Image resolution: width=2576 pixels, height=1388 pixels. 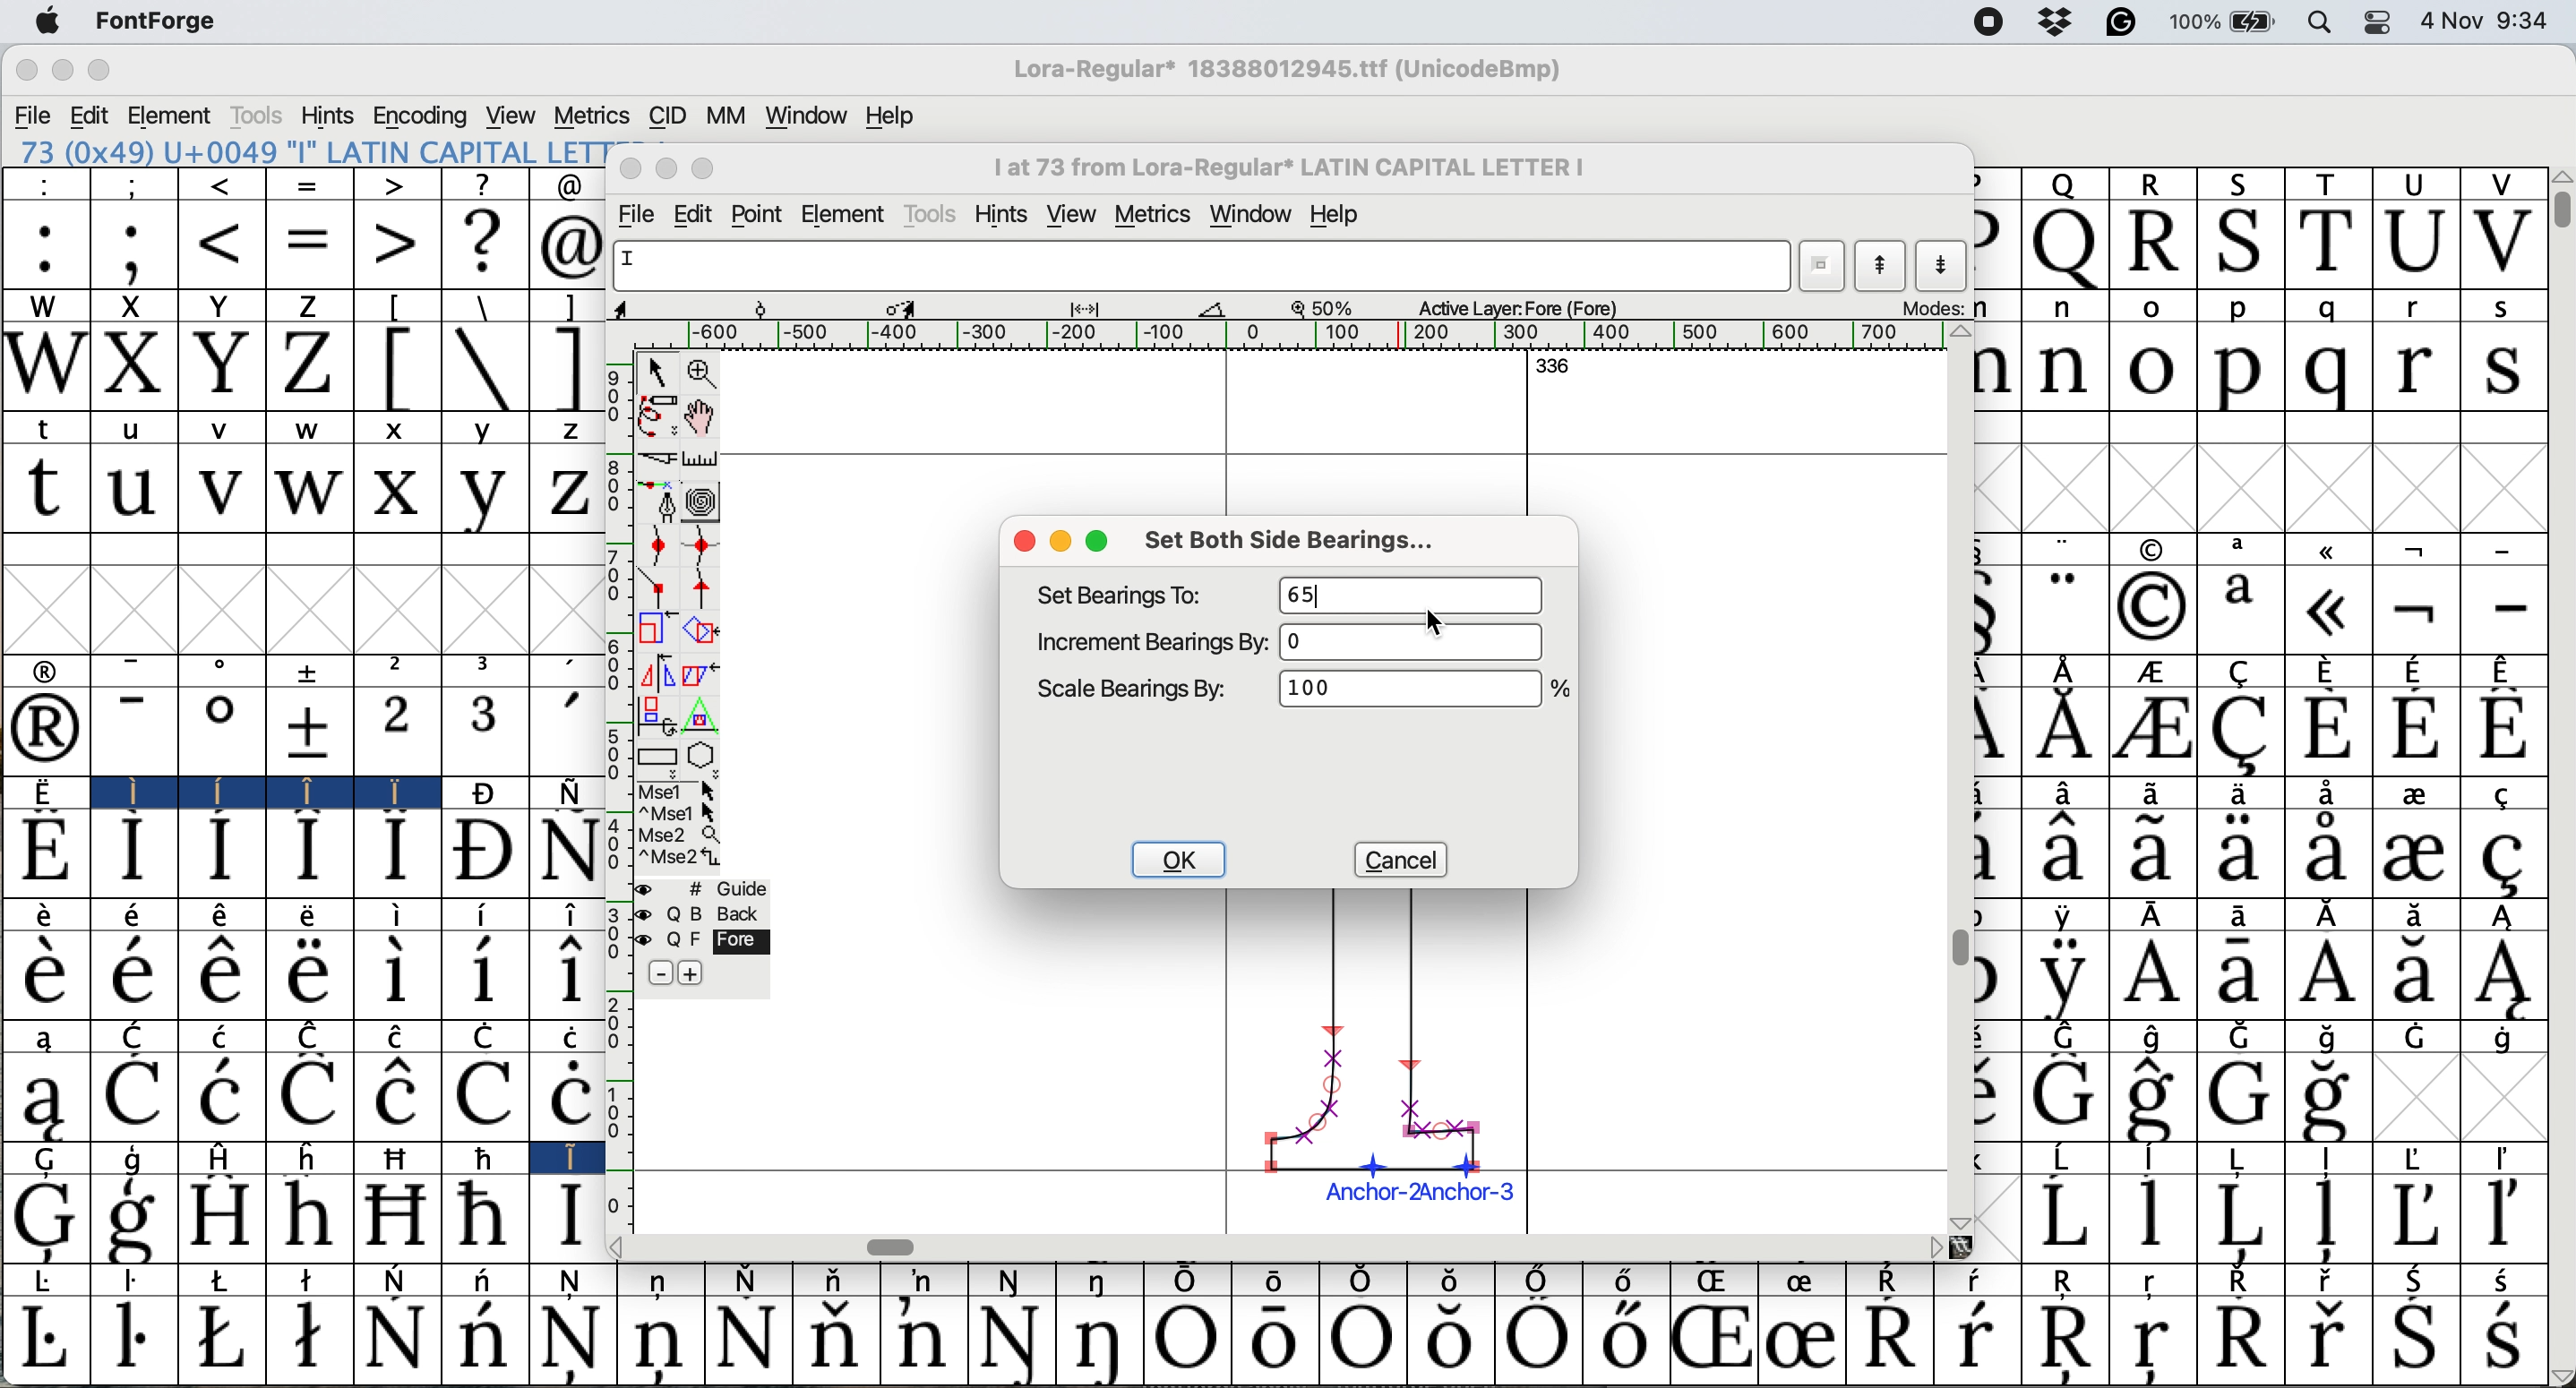 What do you see at coordinates (2235, 182) in the screenshot?
I see `S` at bounding box center [2235, 182].